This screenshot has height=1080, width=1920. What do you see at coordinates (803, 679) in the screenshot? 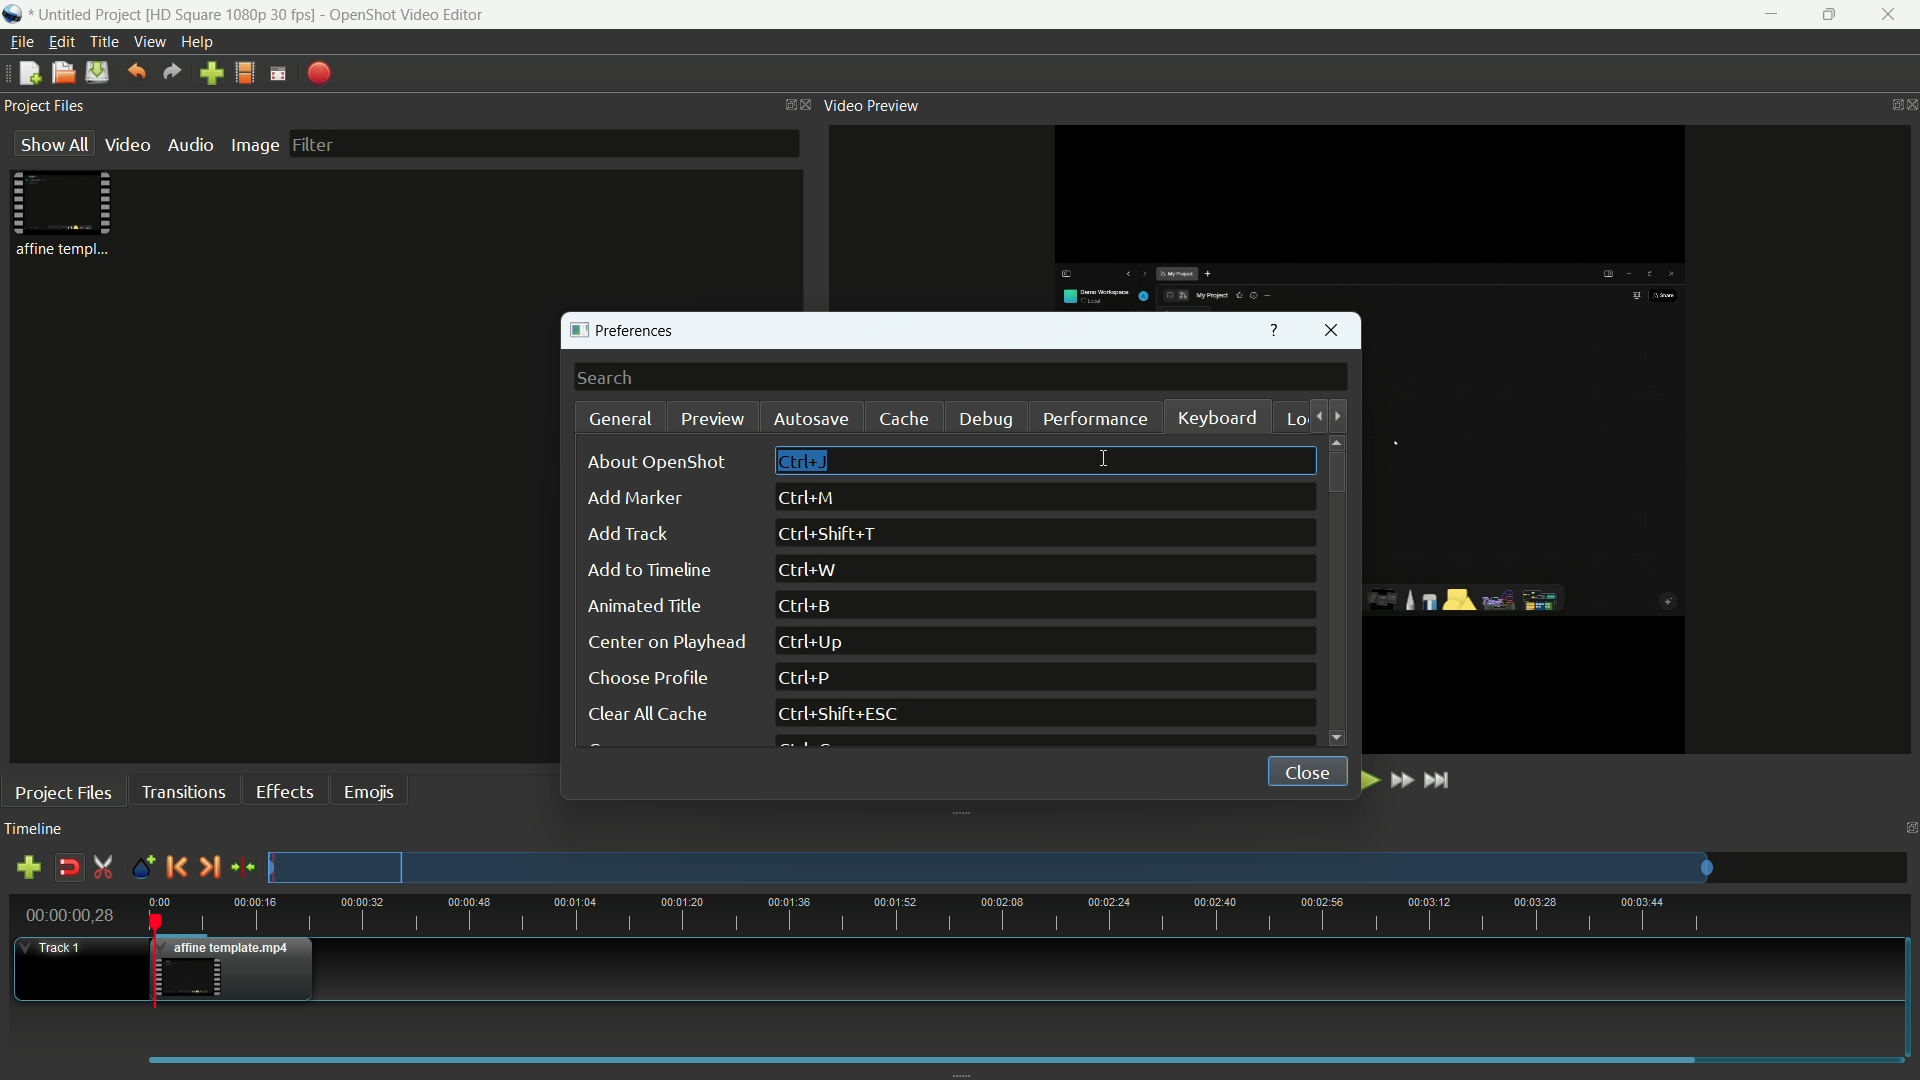
I see `keyboard shortcut` at bounding box center [803, 679].